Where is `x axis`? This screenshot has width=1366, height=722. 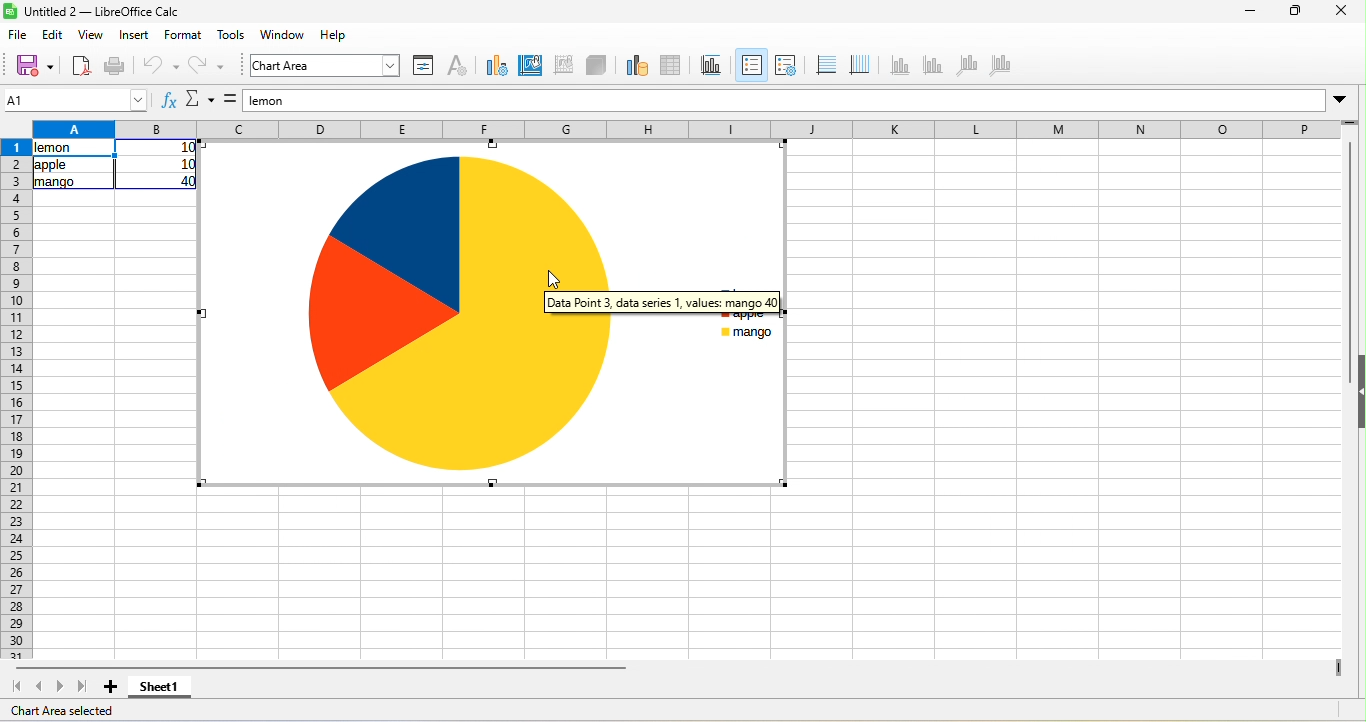
x axis is located at coordinates (899, 67).